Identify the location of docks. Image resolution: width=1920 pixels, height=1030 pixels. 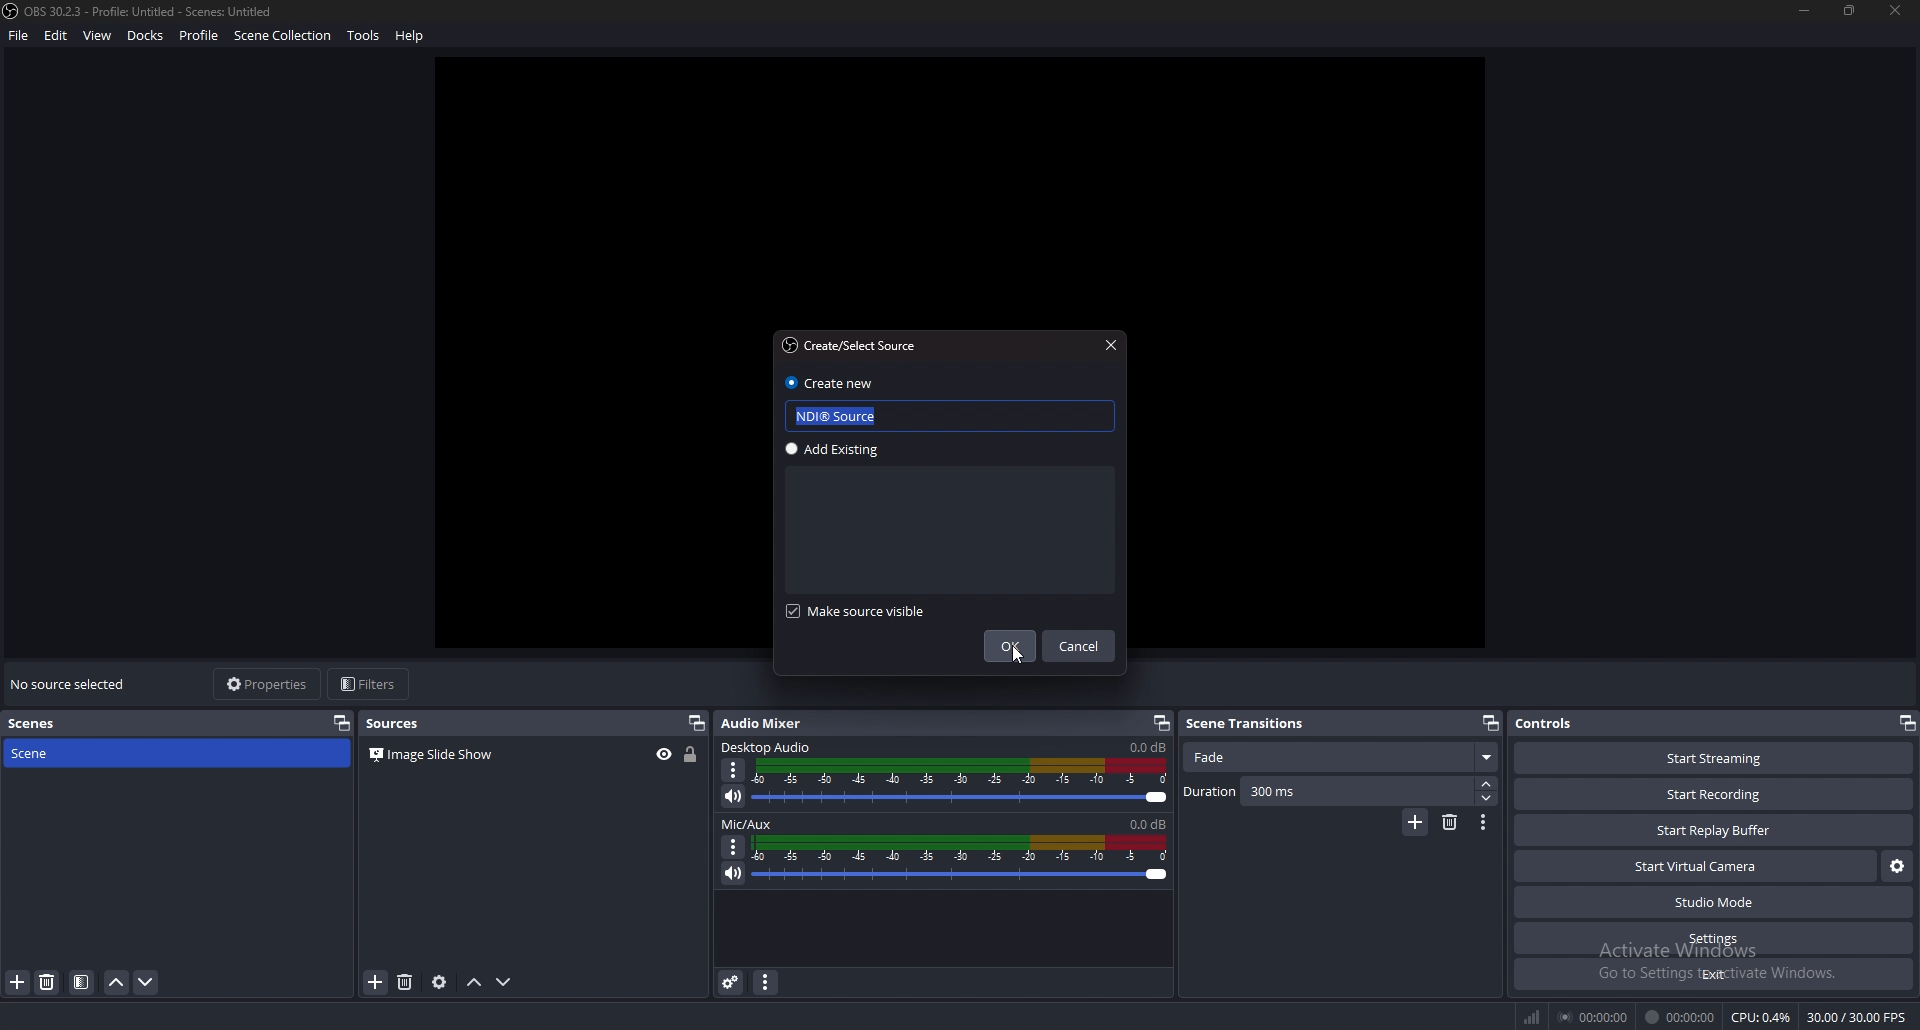
(148, 35).